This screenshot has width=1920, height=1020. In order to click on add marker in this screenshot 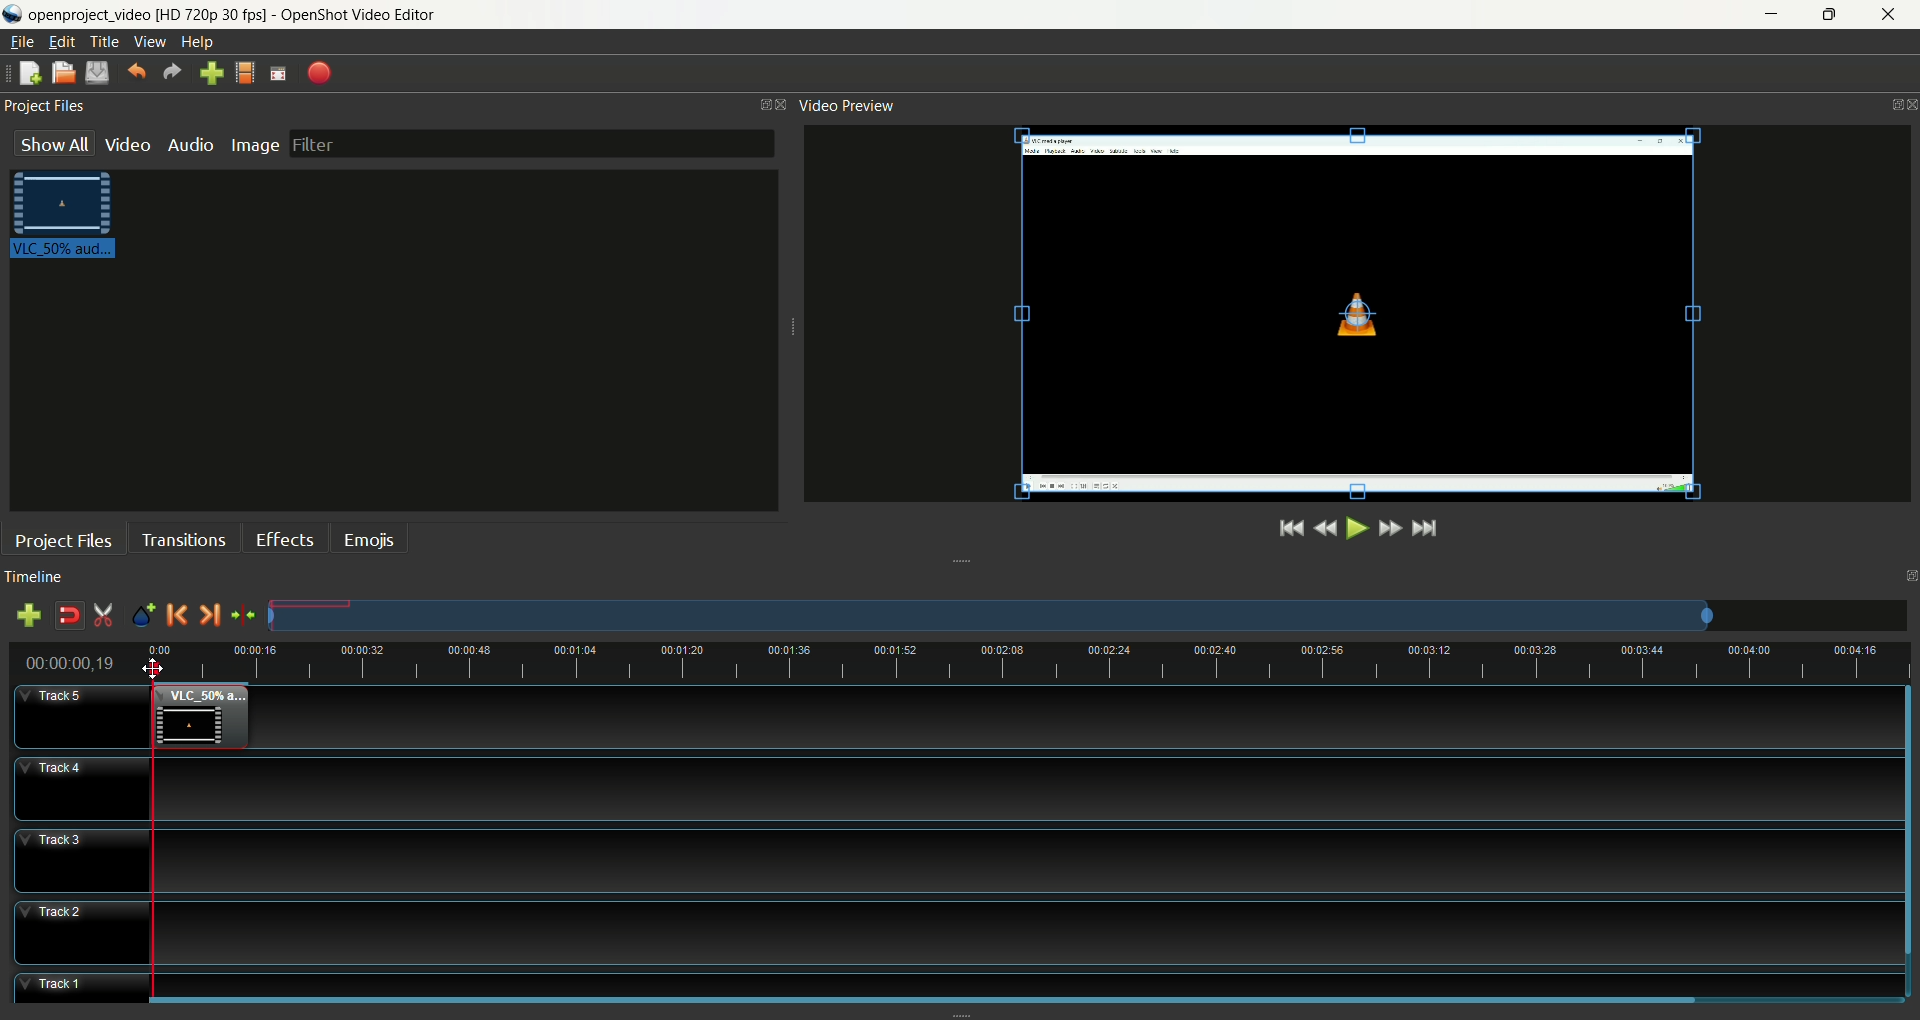, I will do `click(145, 616)`.